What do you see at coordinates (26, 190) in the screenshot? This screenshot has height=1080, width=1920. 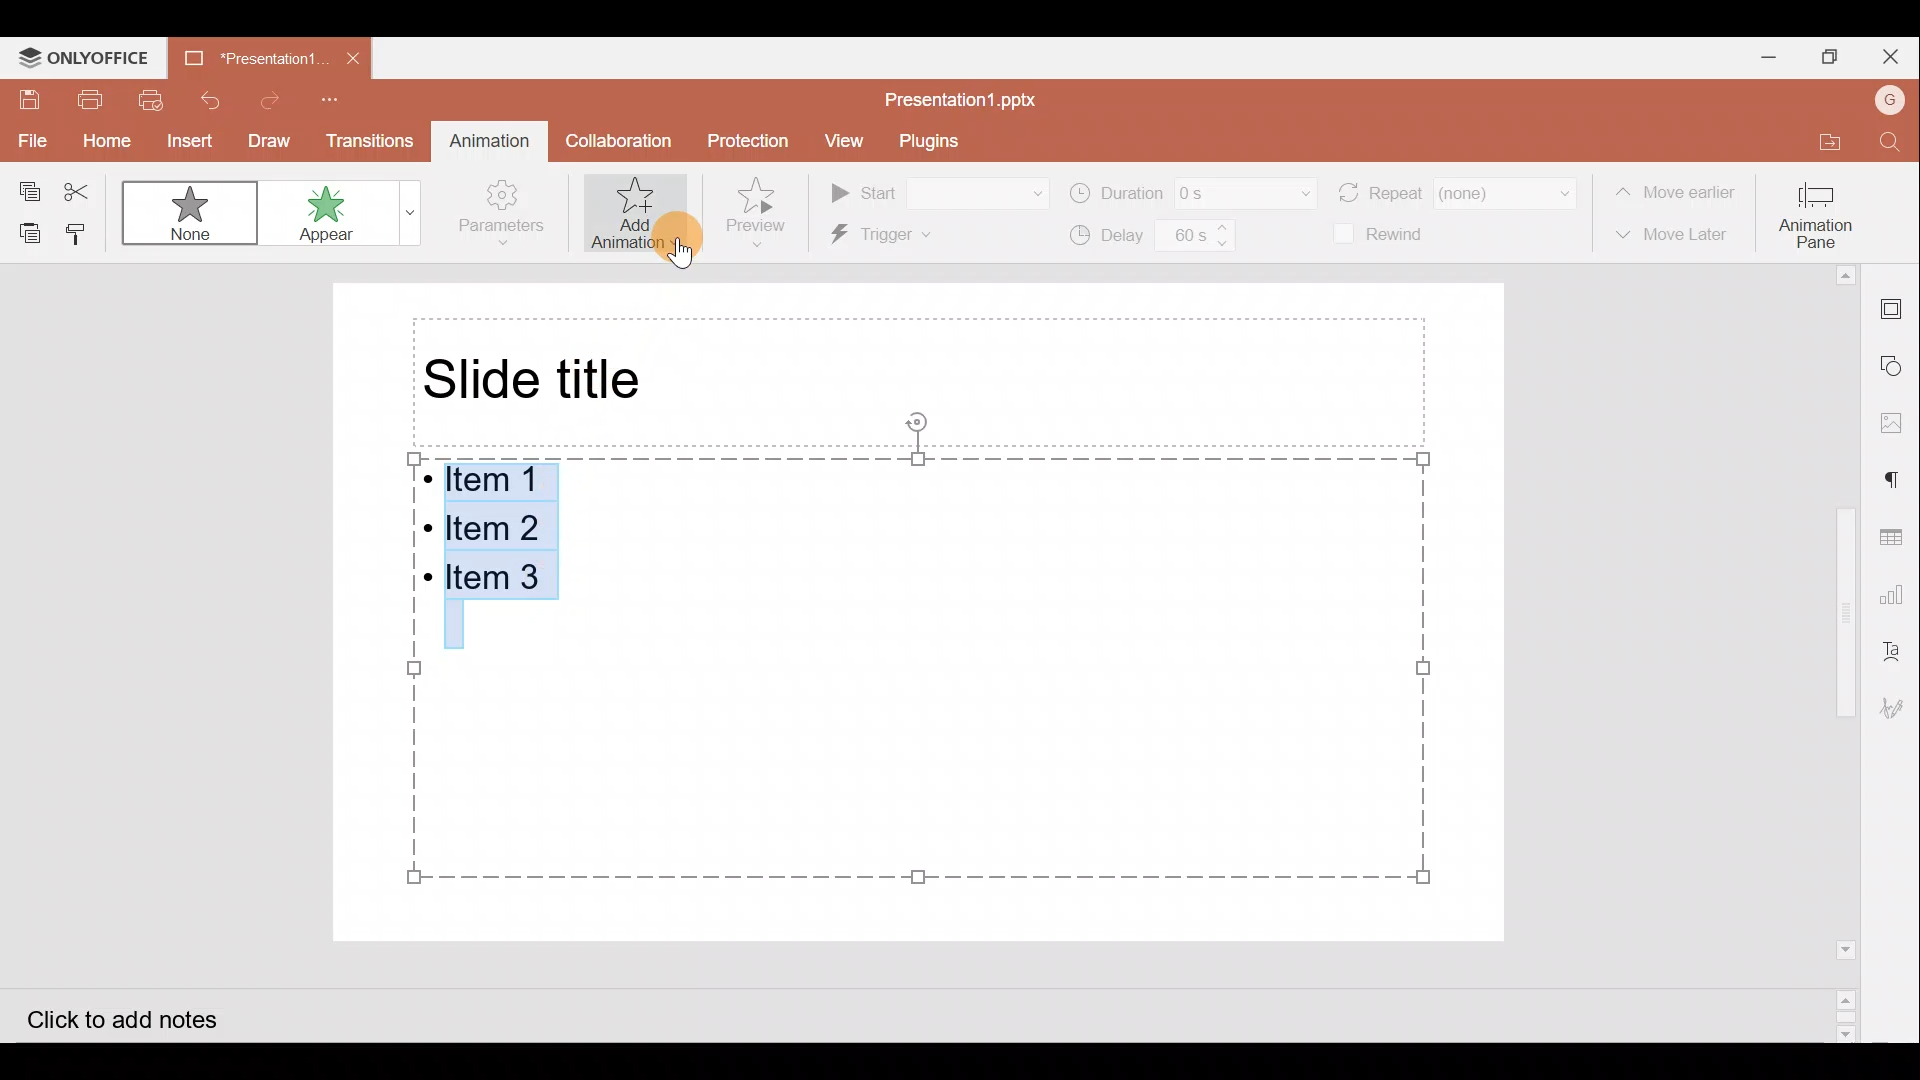 I see `Copy` at bounding box center [26, 190].